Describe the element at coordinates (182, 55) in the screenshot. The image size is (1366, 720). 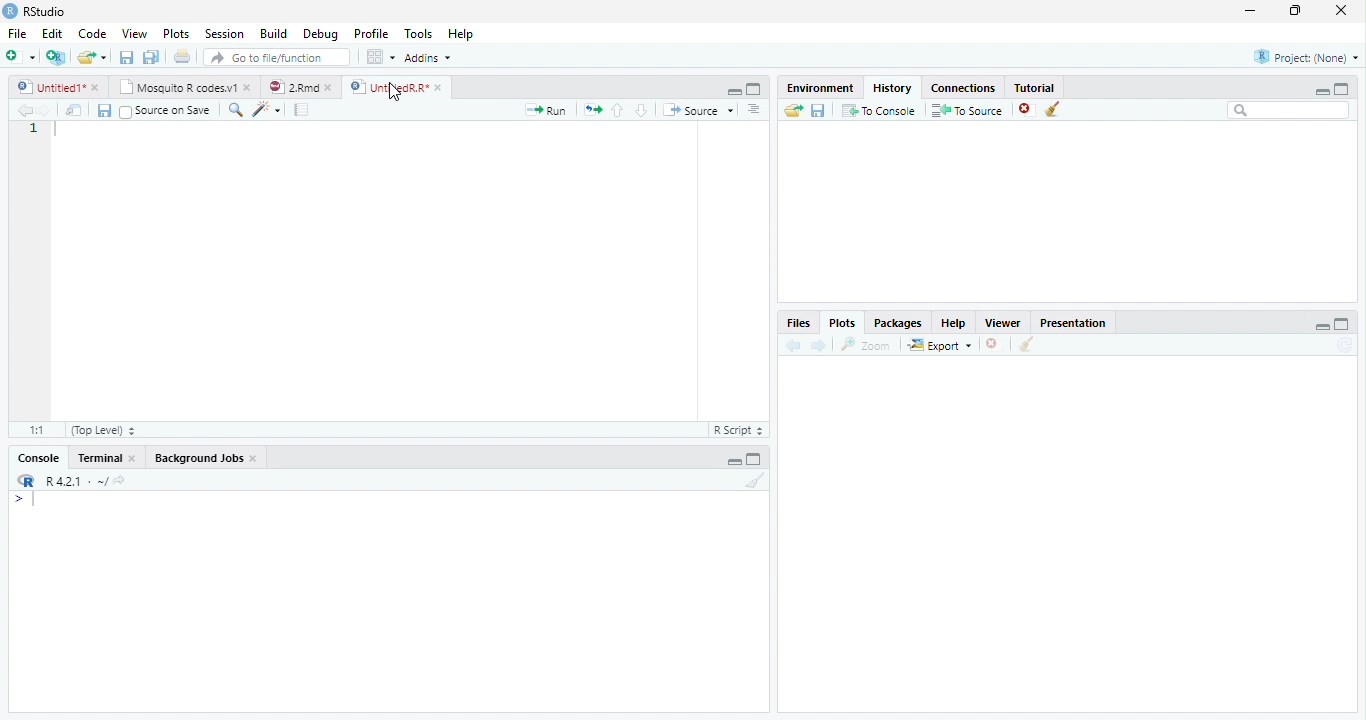
I see `Print the current file` at that location.